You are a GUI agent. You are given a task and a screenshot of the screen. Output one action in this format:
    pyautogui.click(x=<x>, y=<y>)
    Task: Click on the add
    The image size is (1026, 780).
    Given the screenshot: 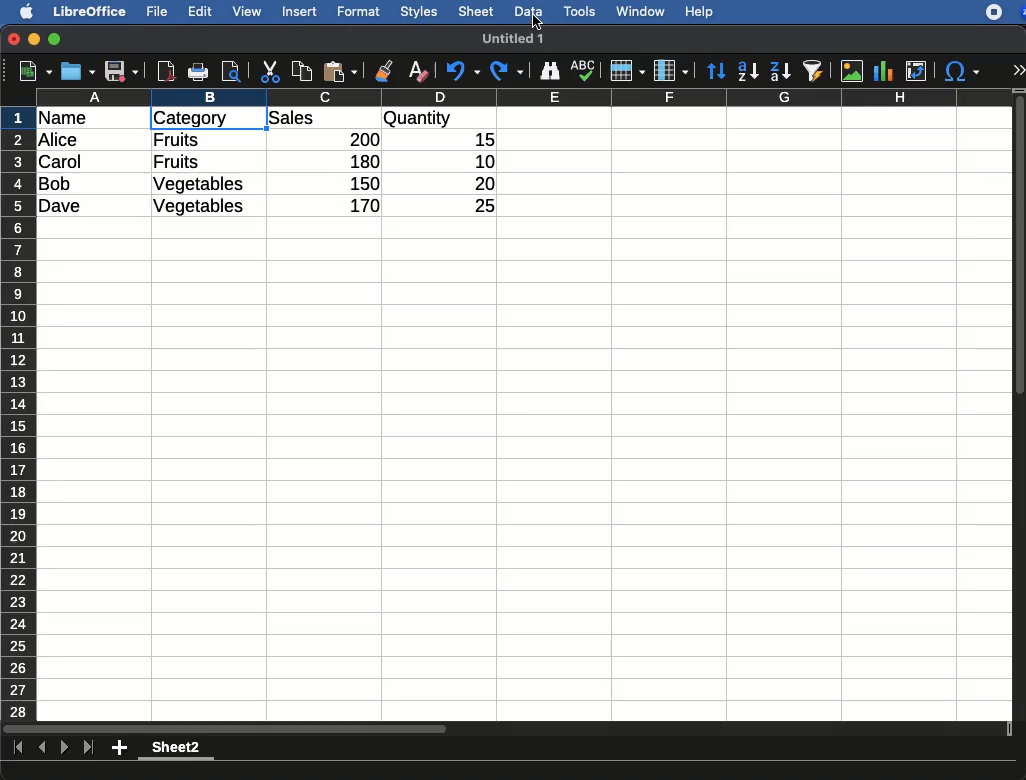 What is the action you would take?
    pyautogui.click(x=121, y=747)
    